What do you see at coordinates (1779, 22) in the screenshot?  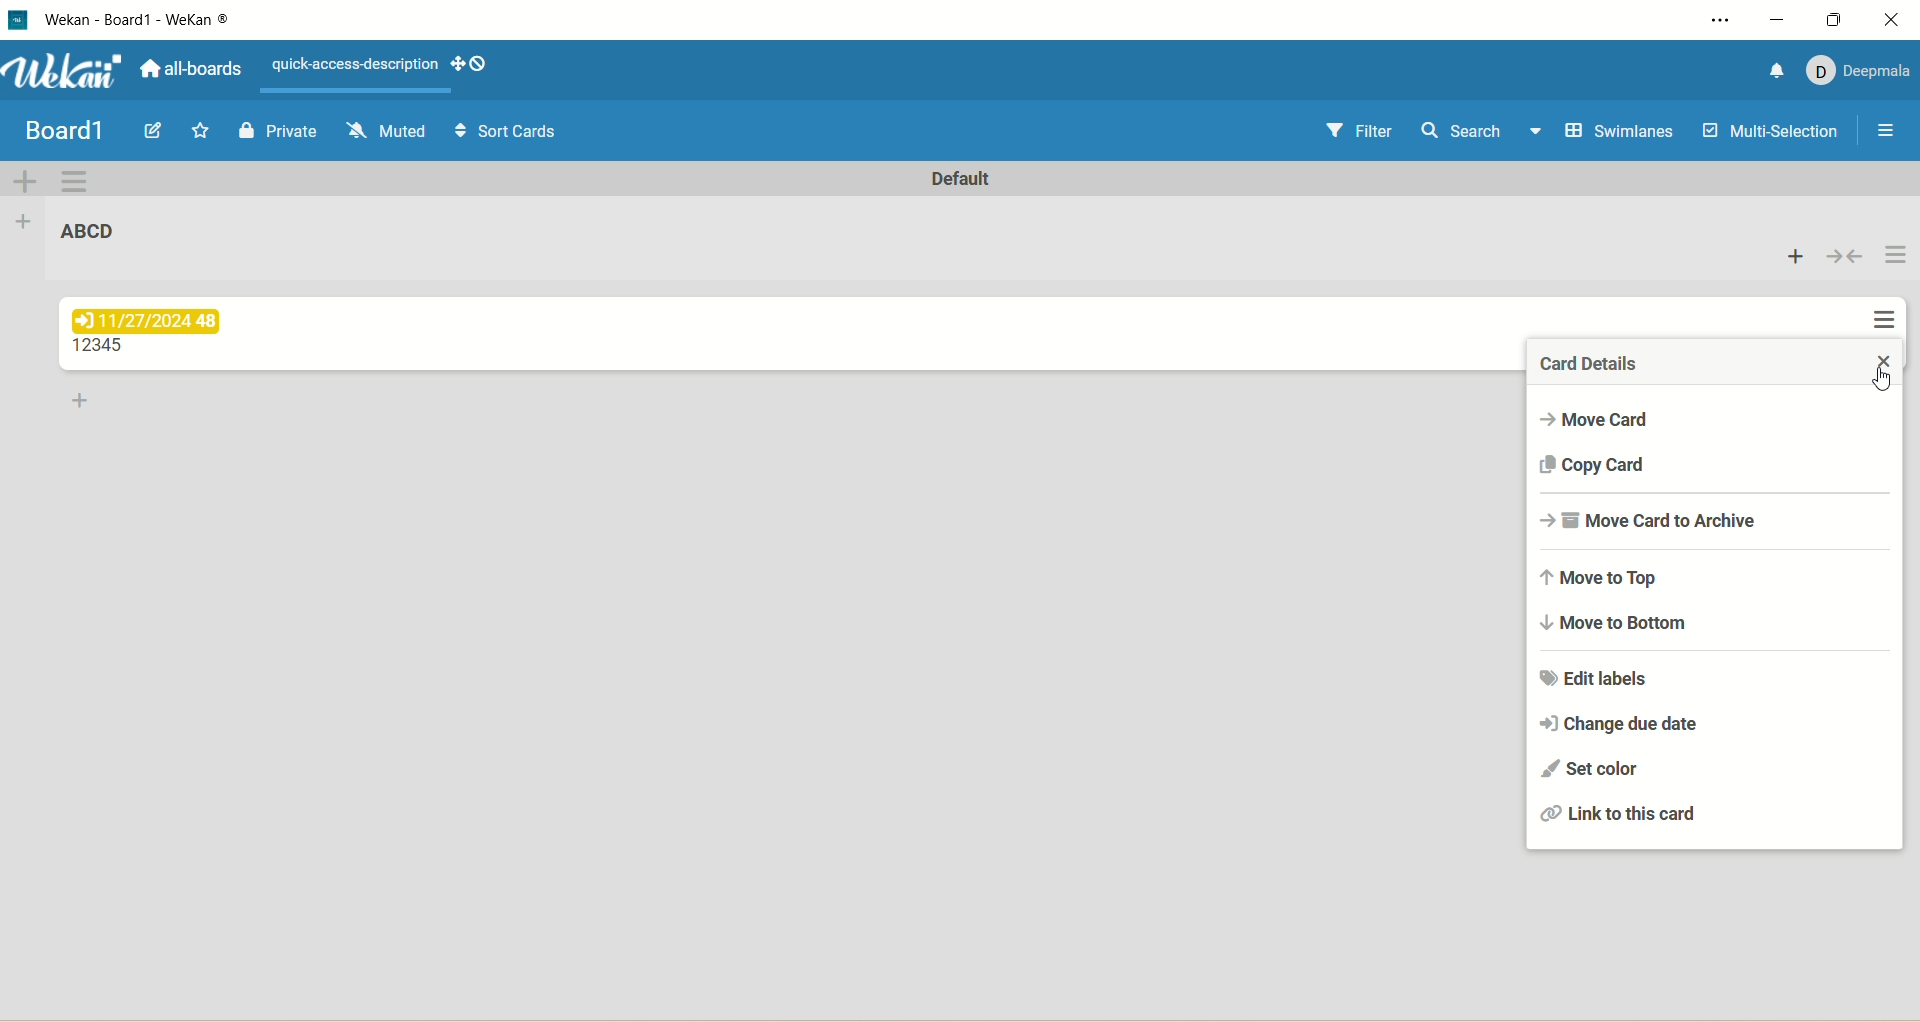 I see `minimize` at bounding box center [1779, 22].